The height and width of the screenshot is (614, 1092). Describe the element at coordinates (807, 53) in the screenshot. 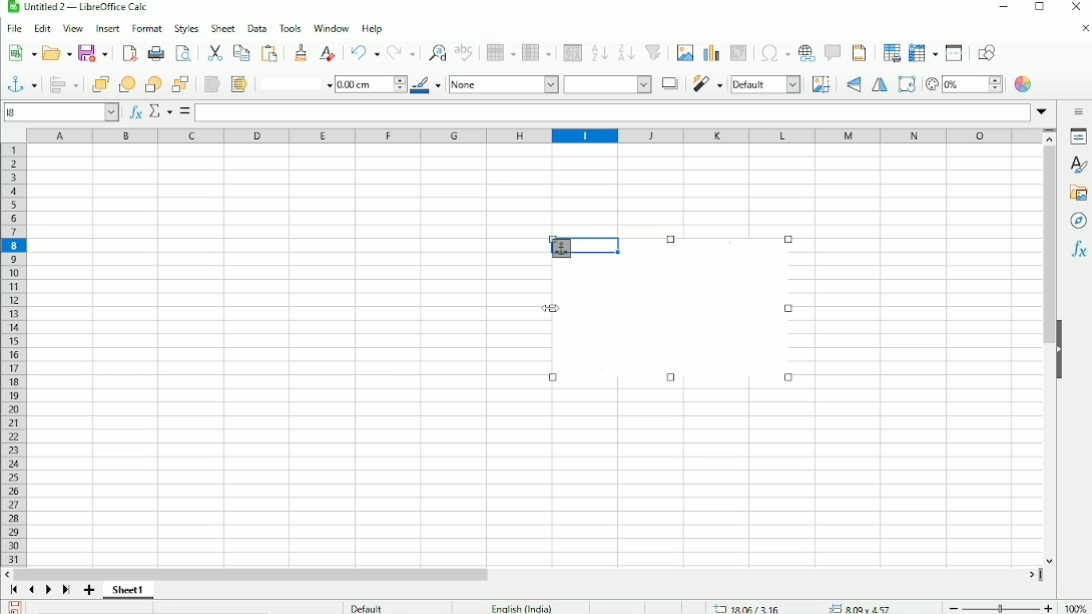

I see `Insert hyperlink` at that location.